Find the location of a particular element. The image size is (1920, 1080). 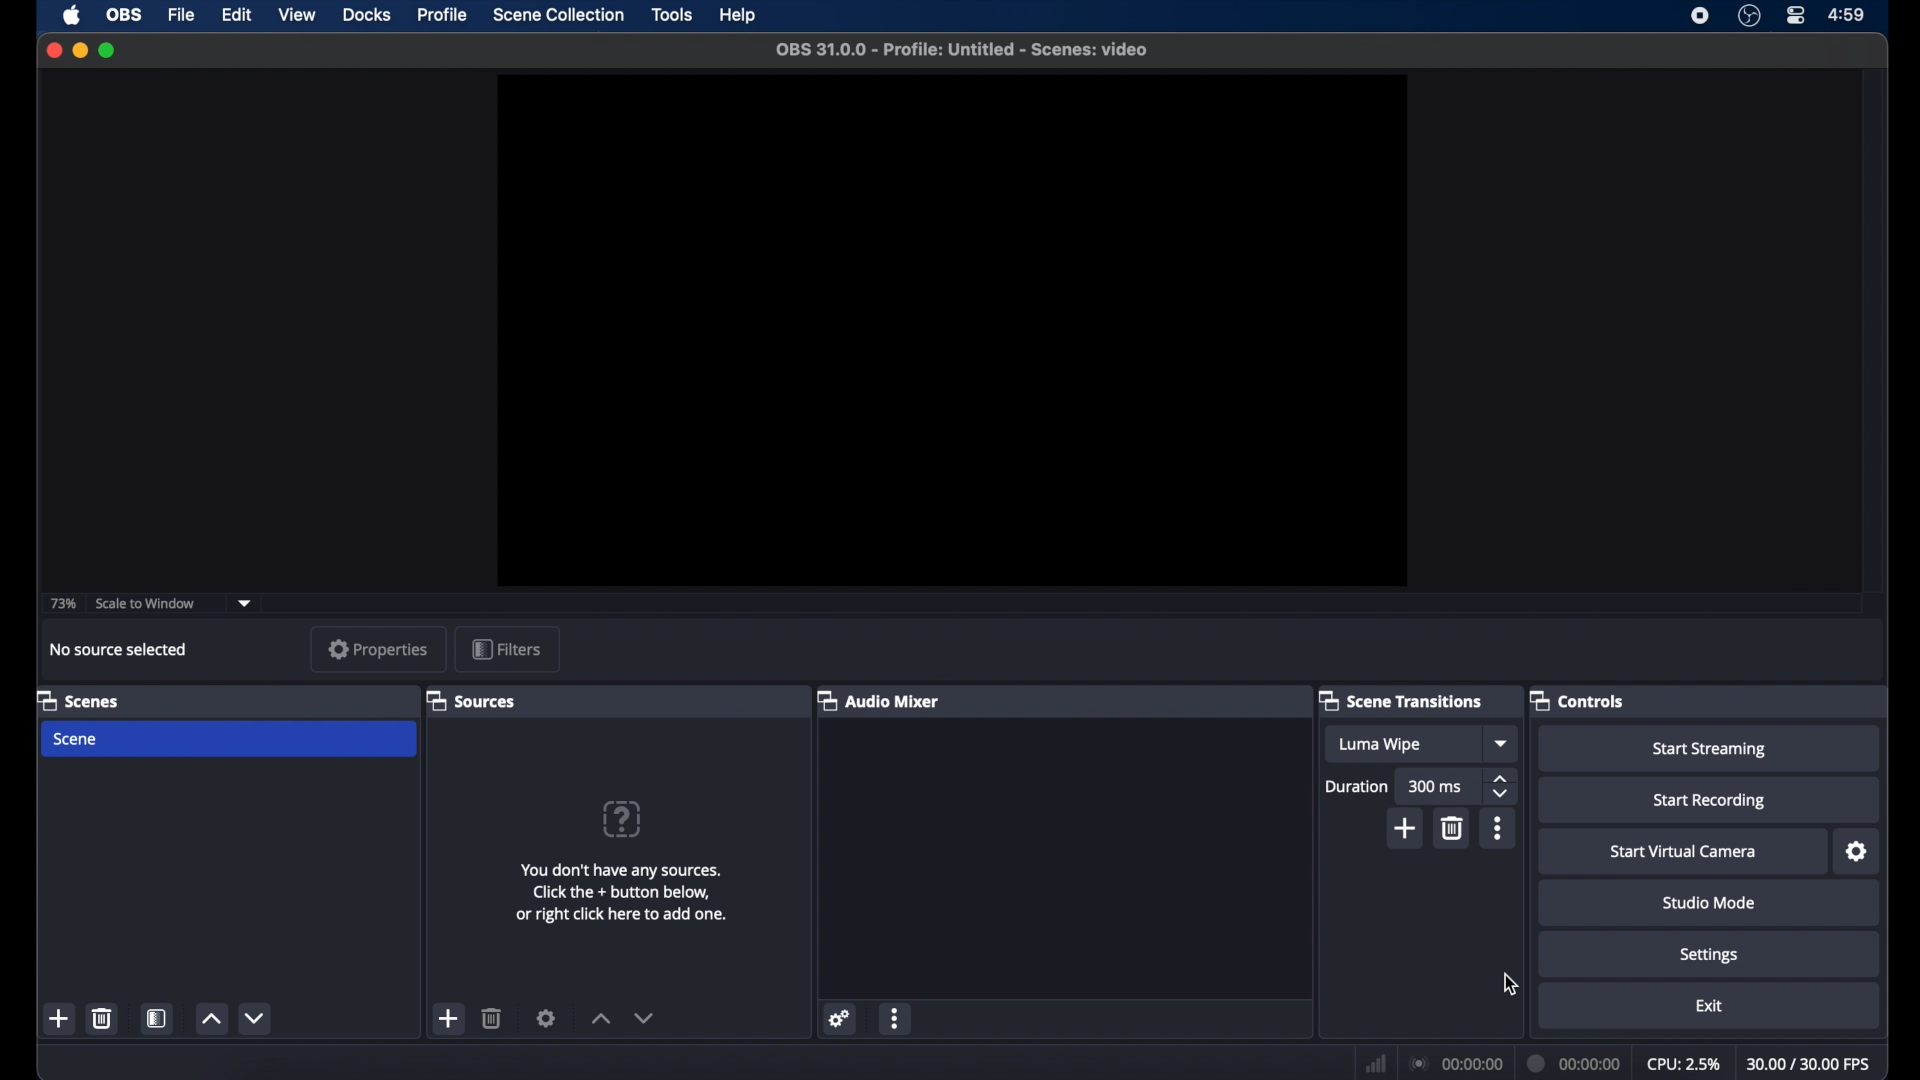

300 ms is located at coordinates (1436, 786).